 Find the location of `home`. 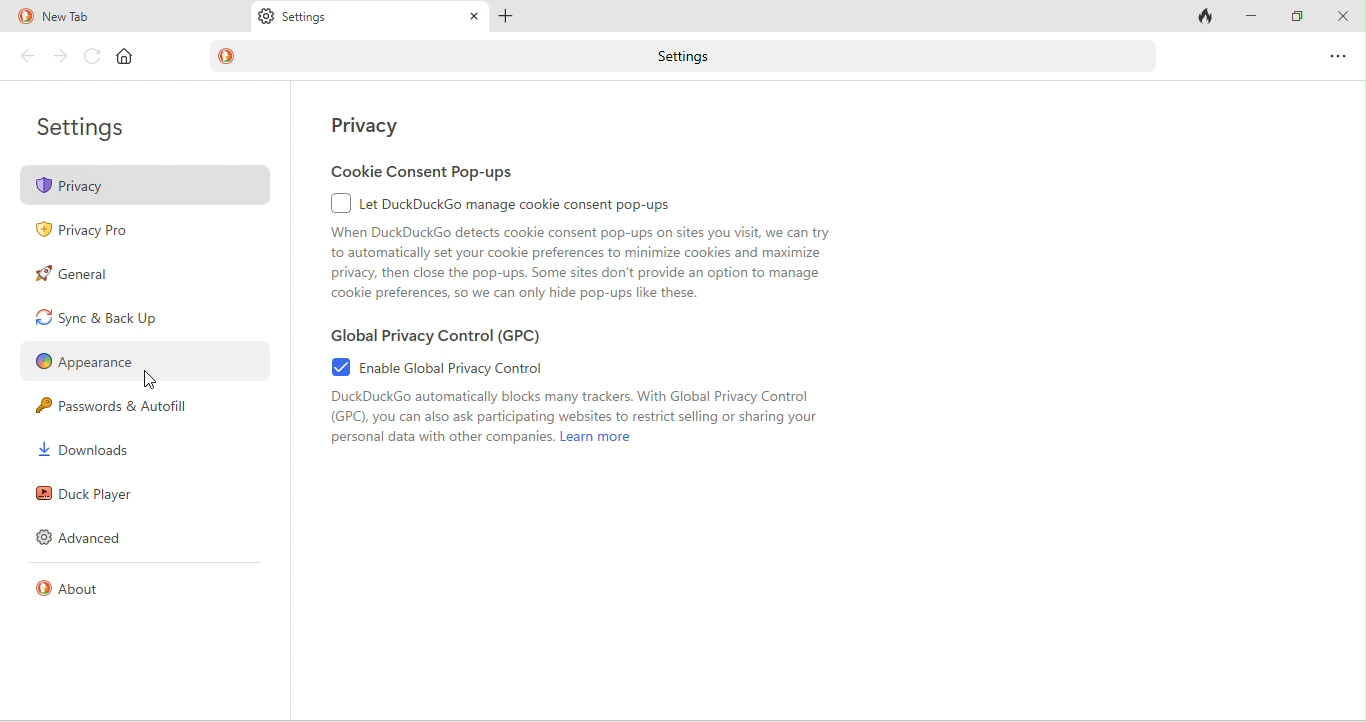

home is located at coordinates (126, 57).